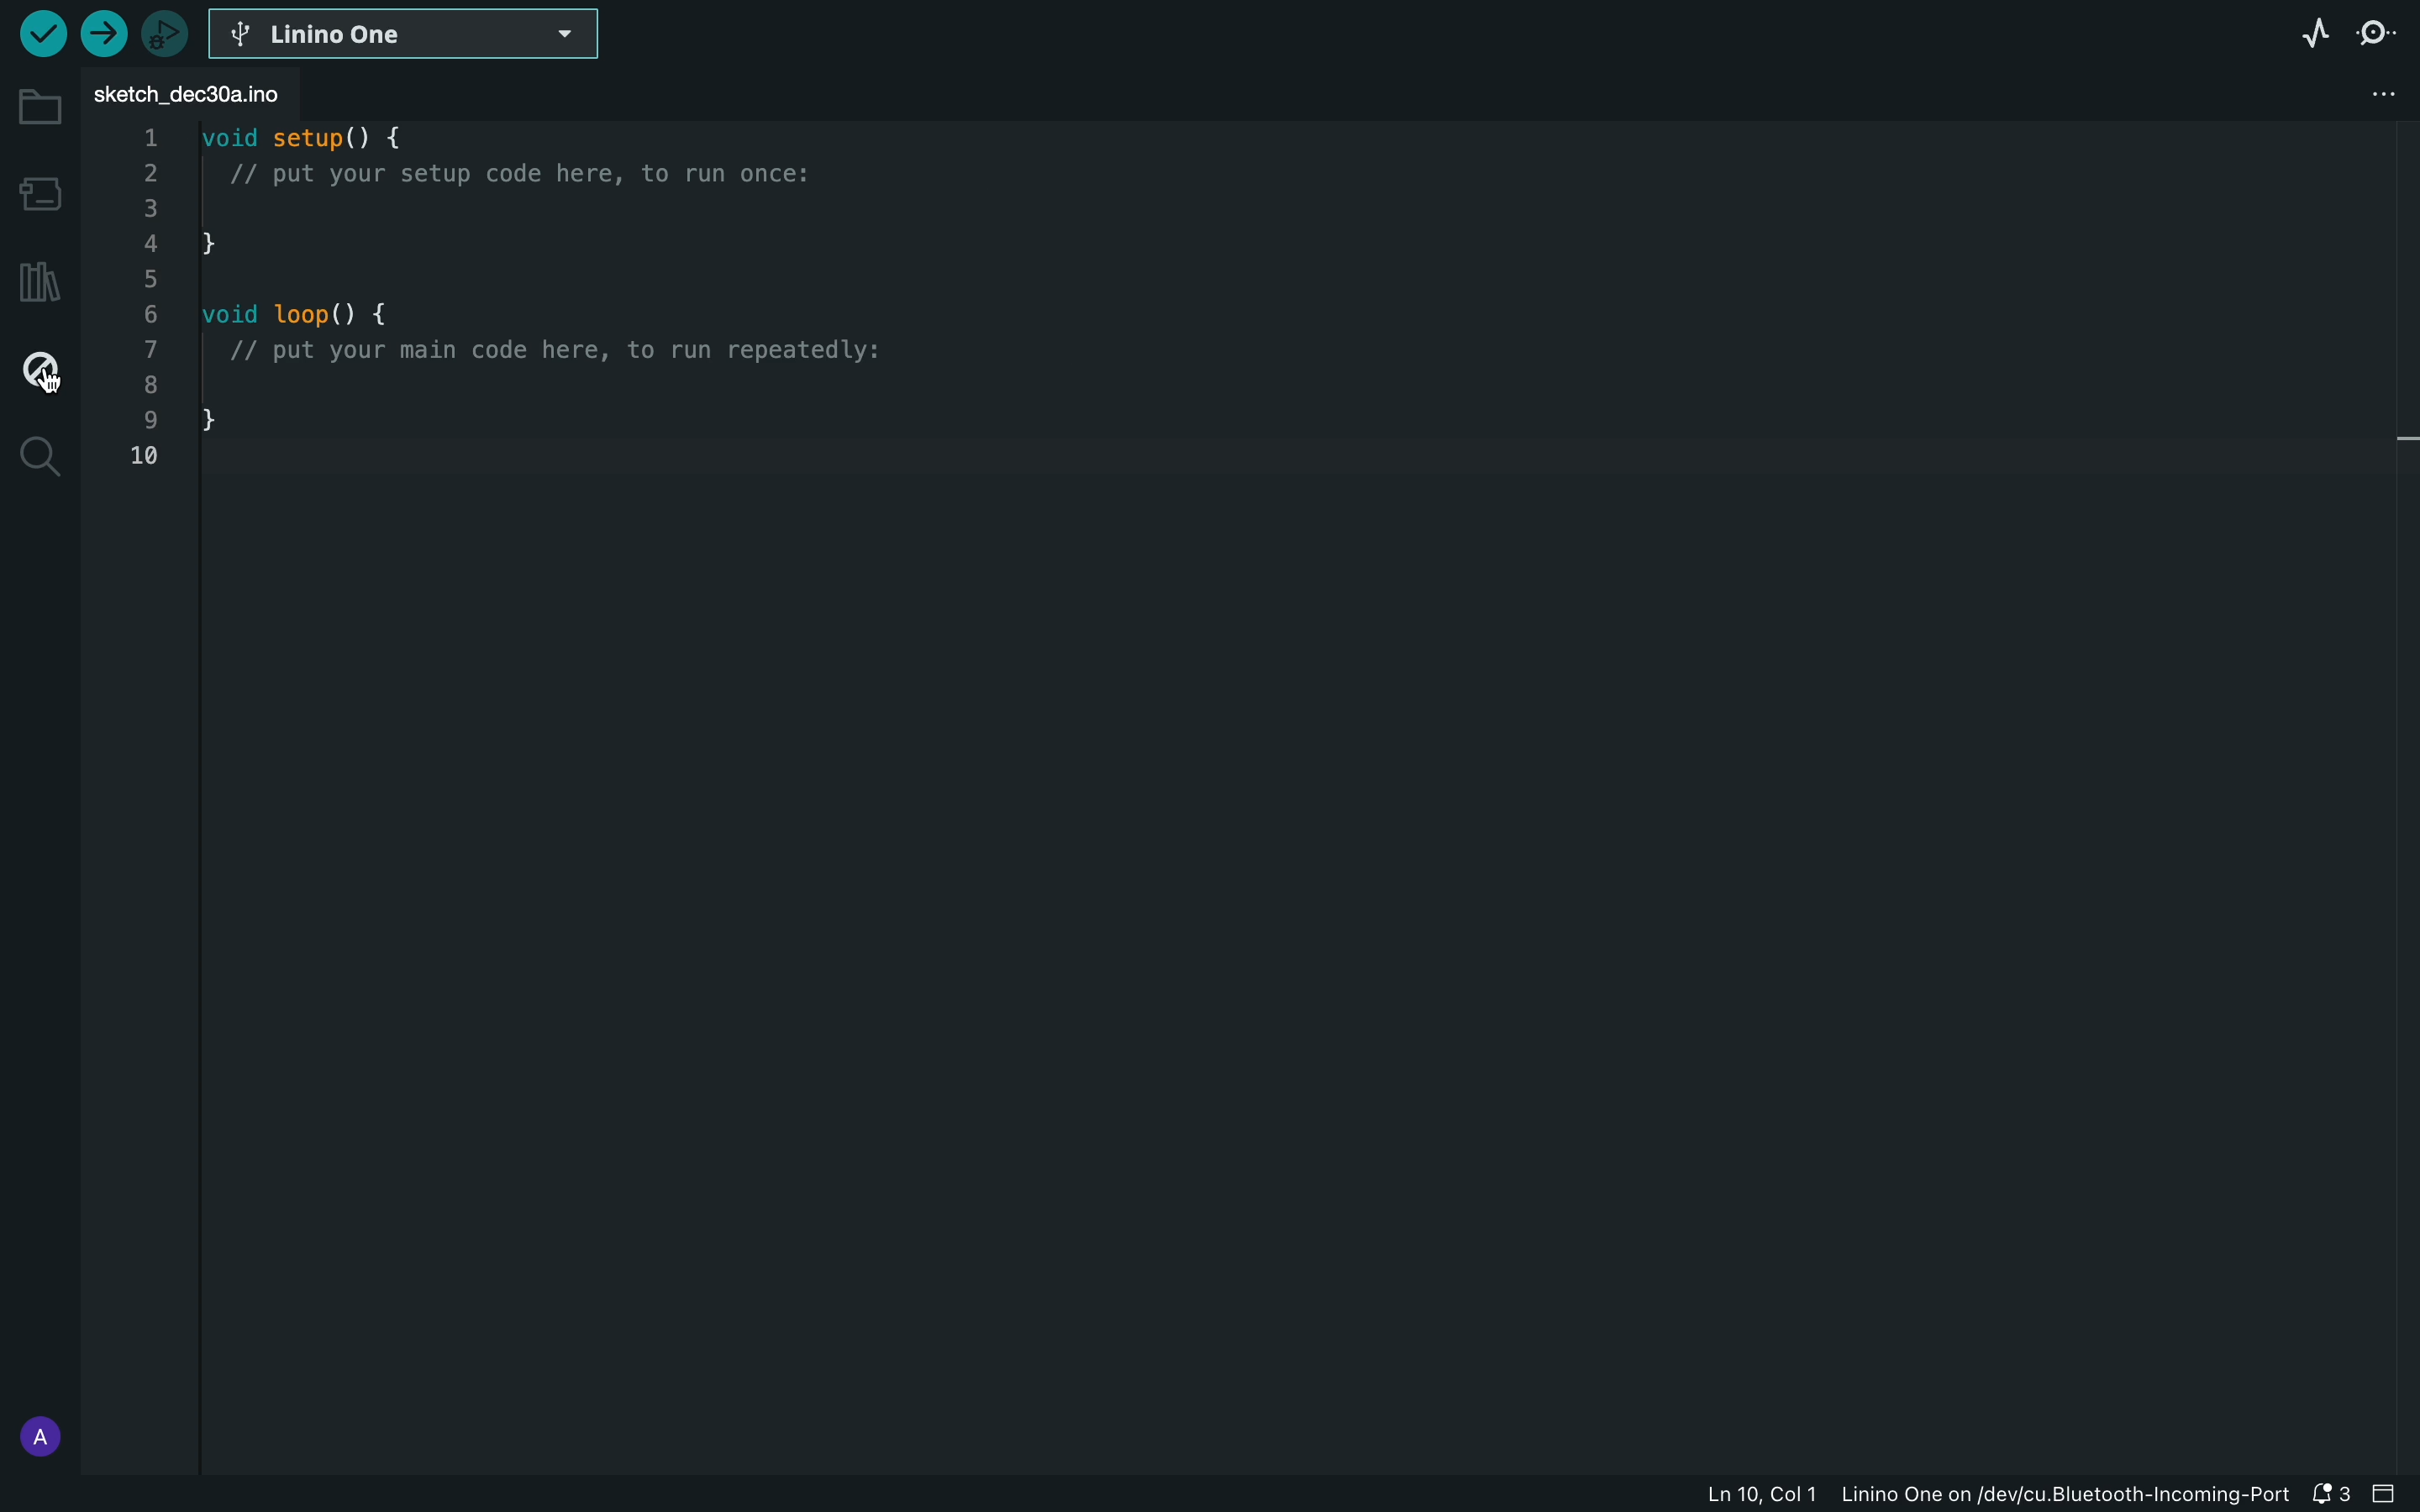 The image size is (2420, 1512). I want to click on search, so click(35, 458).